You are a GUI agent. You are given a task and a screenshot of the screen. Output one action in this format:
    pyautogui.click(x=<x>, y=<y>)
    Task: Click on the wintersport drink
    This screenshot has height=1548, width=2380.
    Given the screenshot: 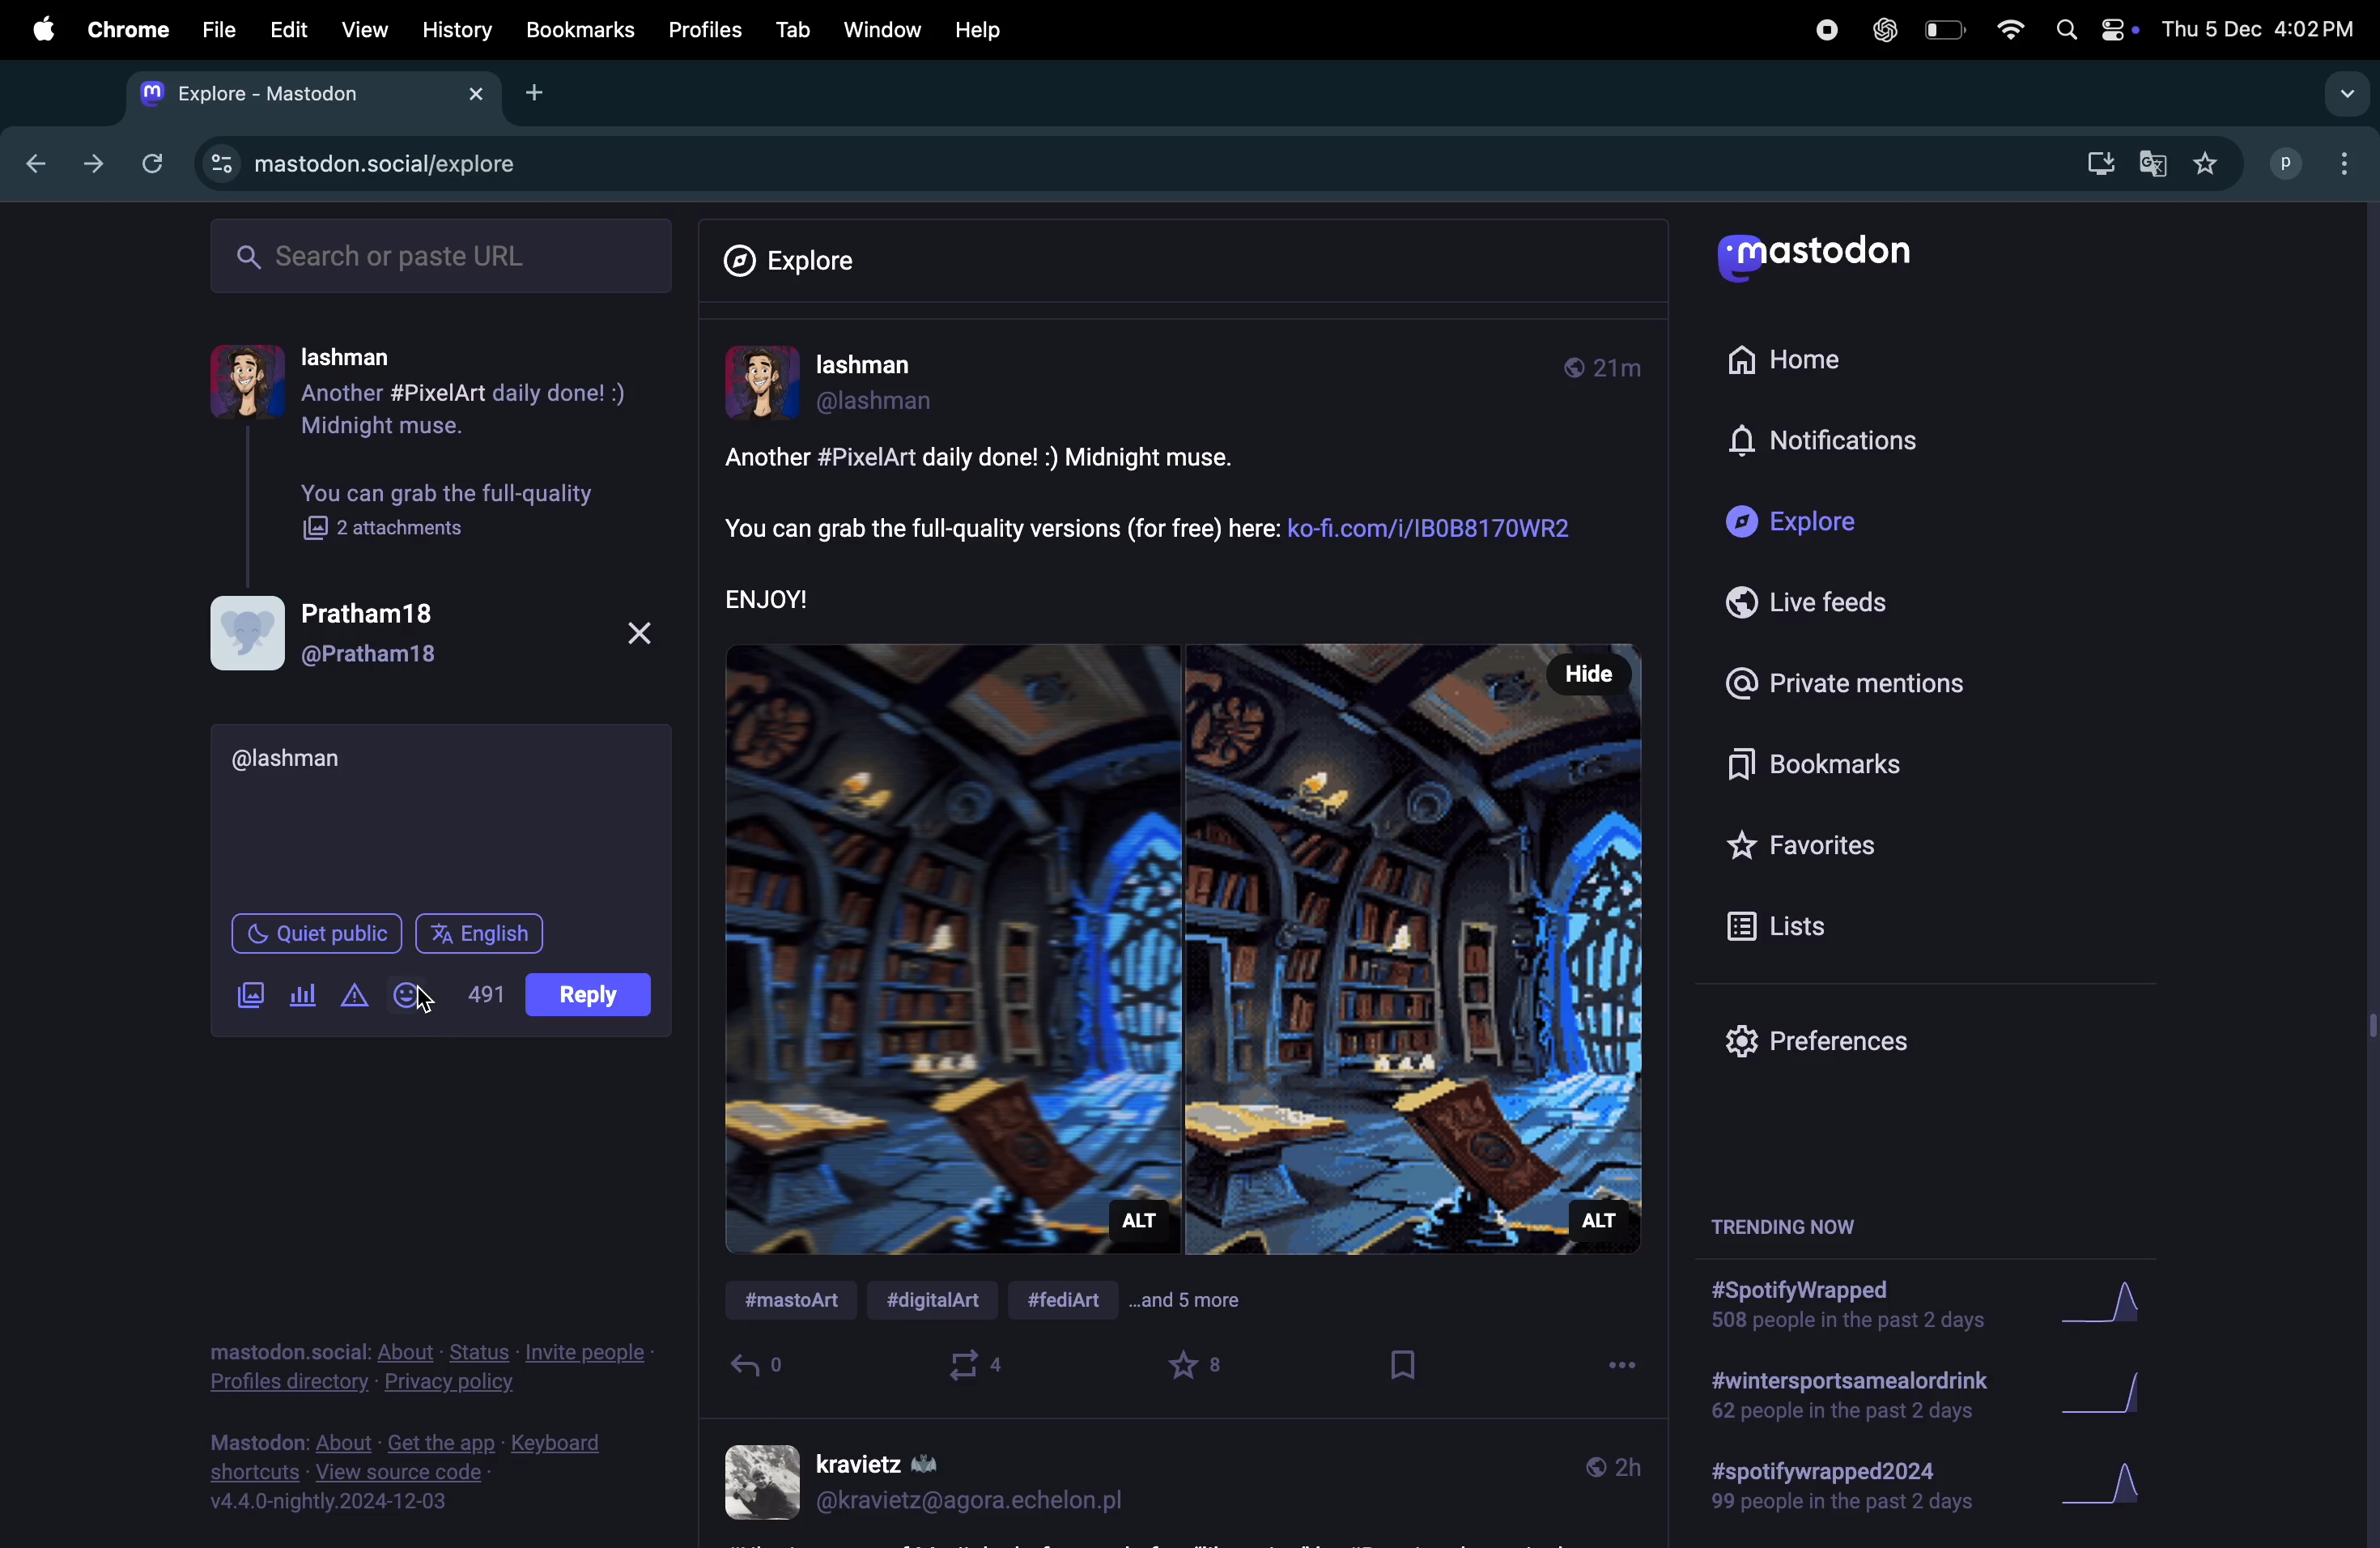 What is the action you would take?
    pyautogui.click(x=1846, y=1399)
    